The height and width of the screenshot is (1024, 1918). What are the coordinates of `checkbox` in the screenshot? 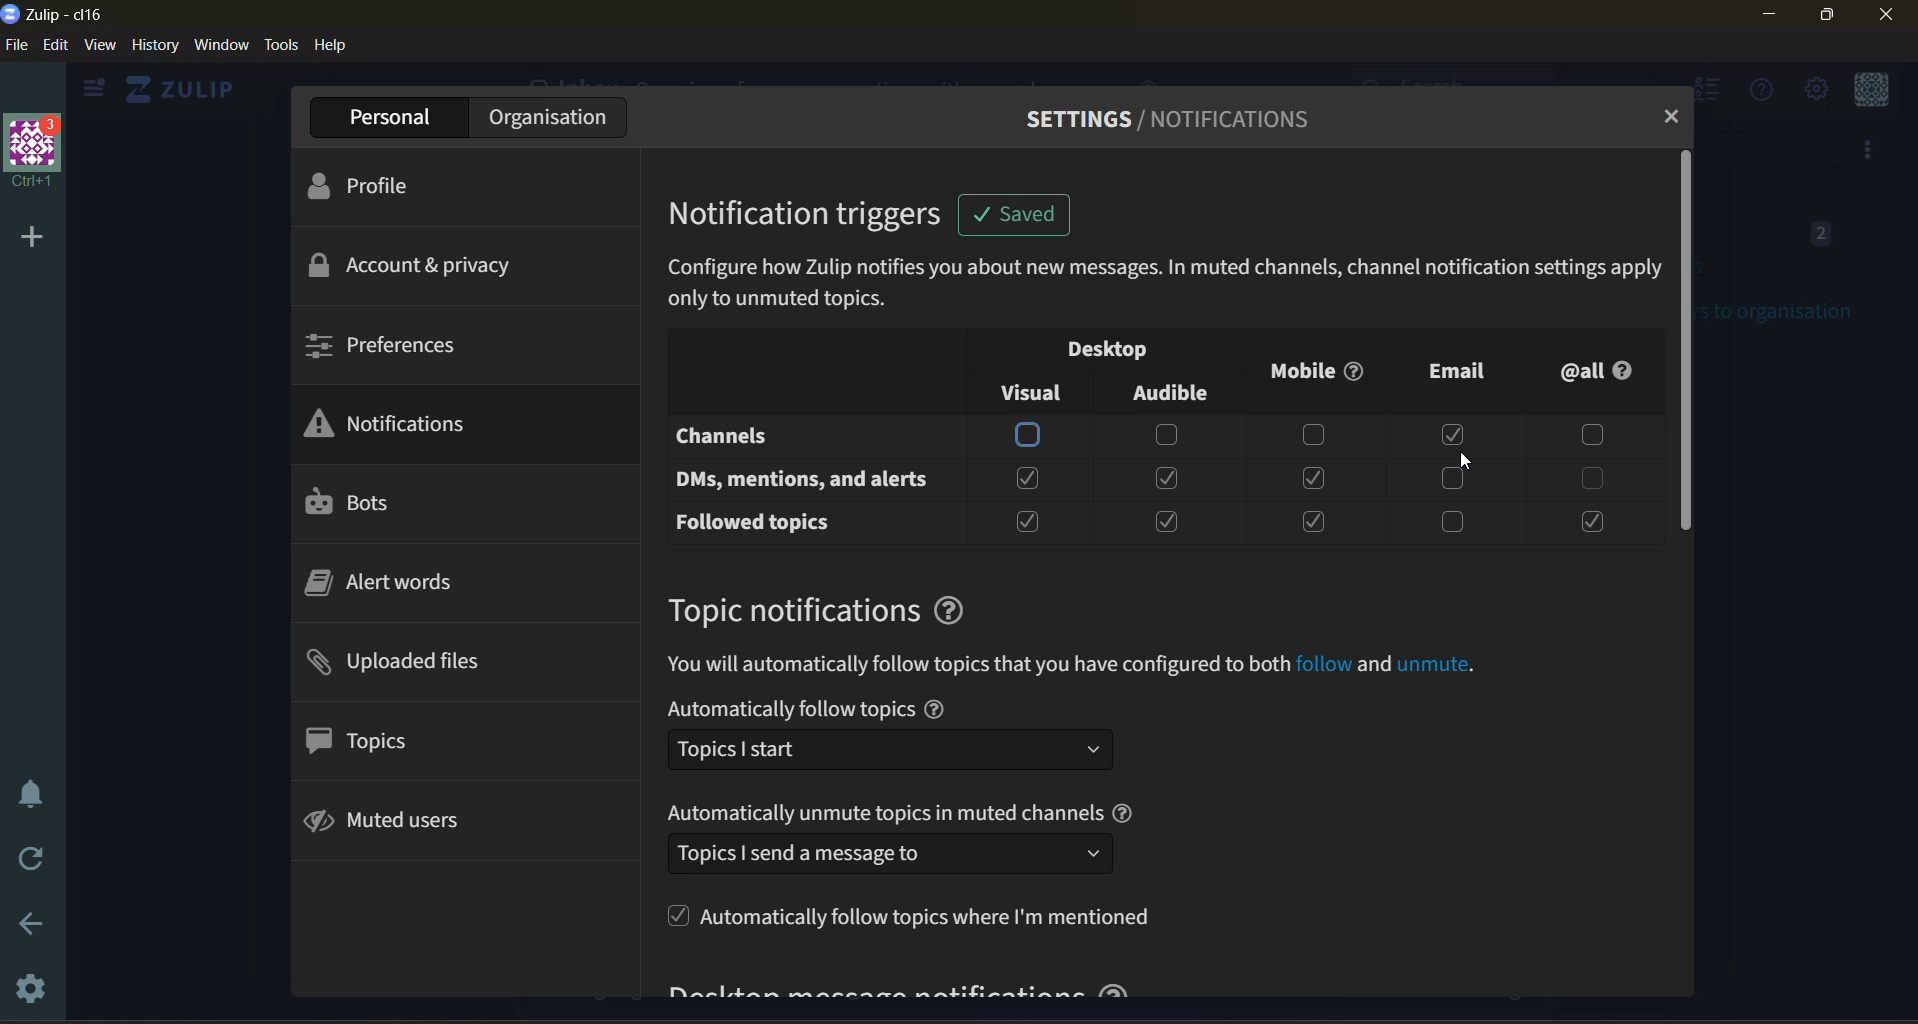 It's located at (1311, 521).